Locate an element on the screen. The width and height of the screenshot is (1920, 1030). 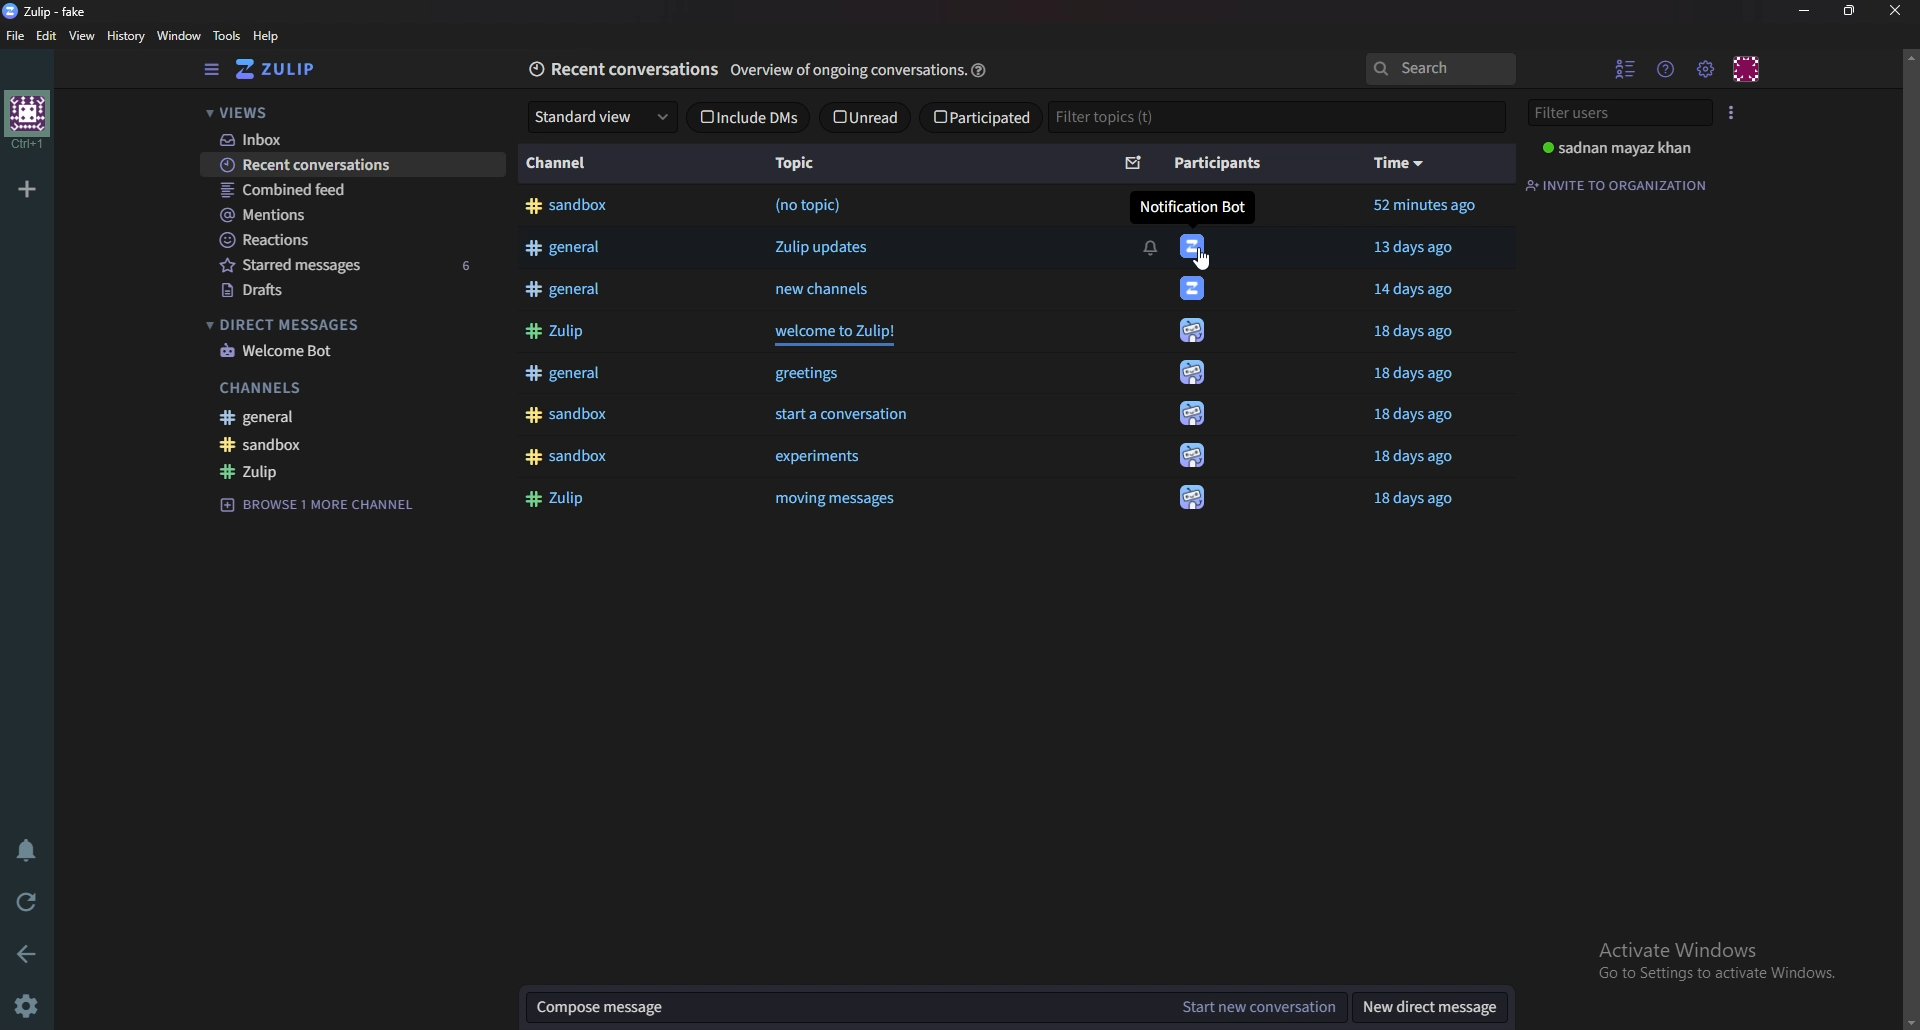
Starred messages is located at coordinates (345, 265).